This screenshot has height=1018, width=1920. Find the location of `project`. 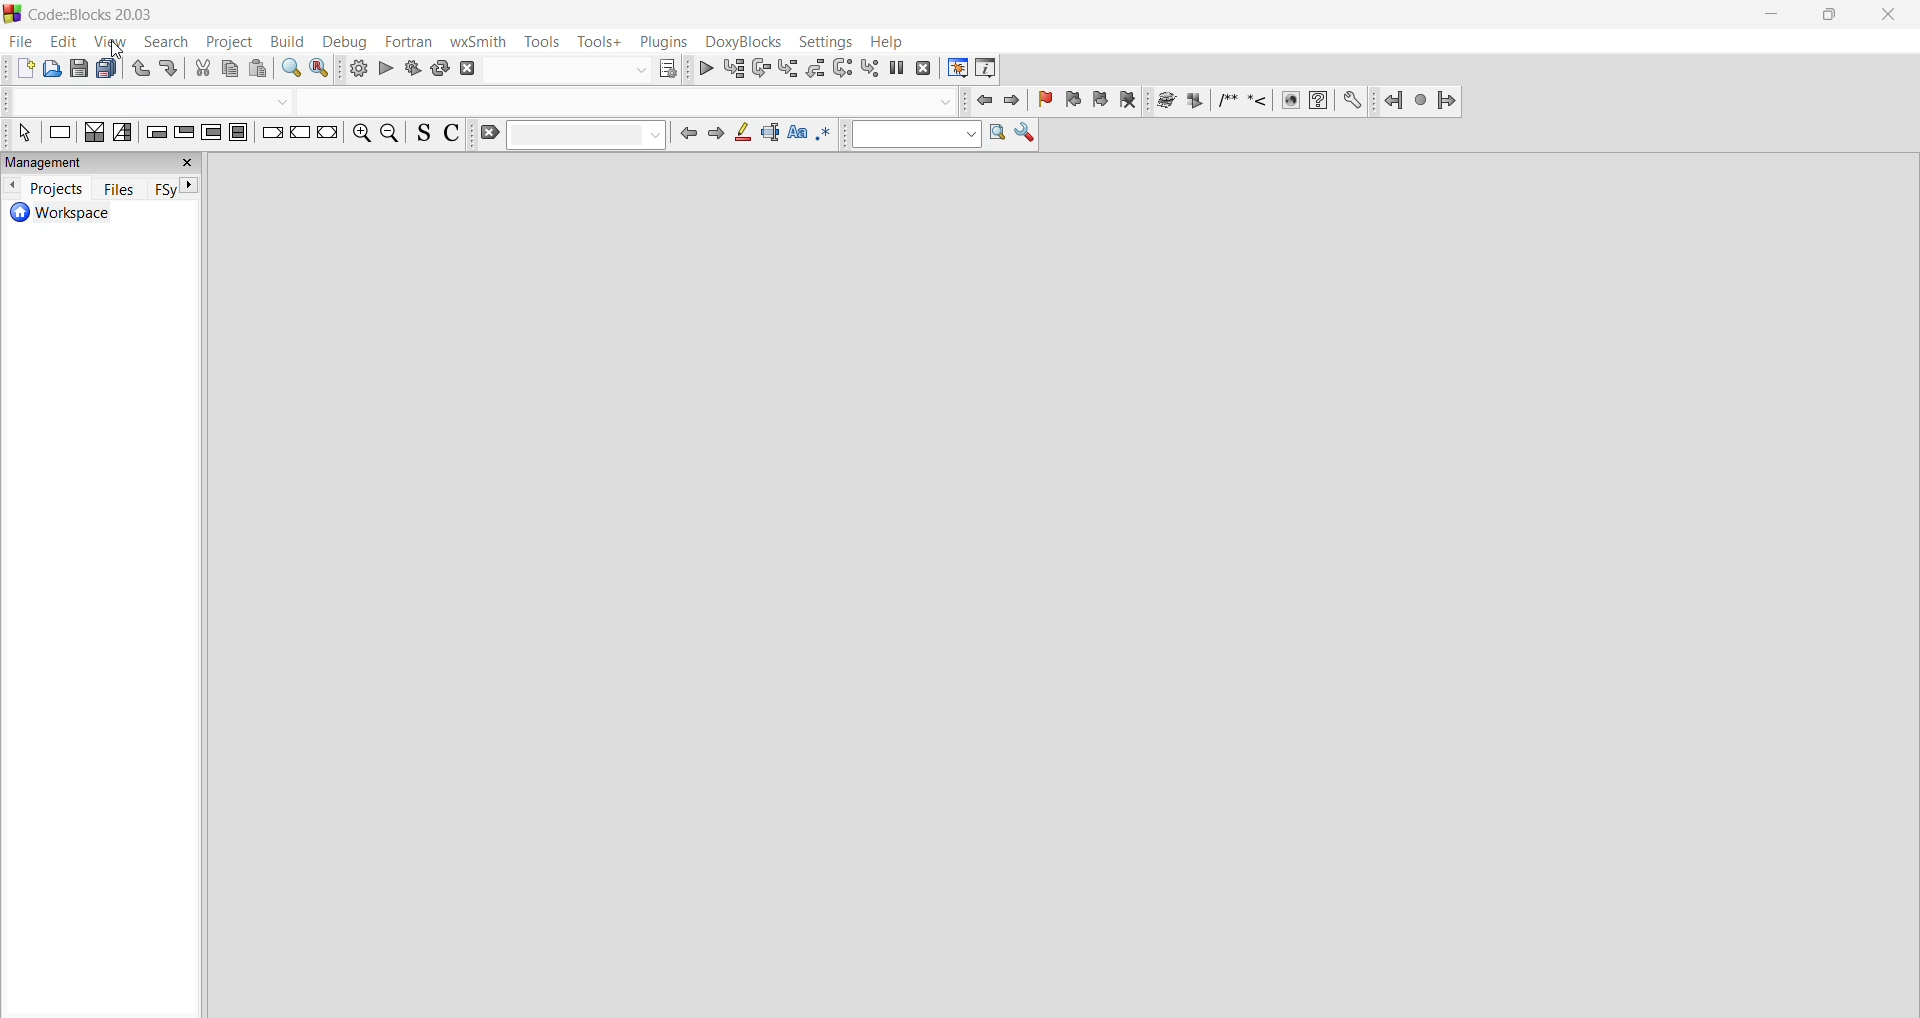

project is located at coordinates (230, 42).